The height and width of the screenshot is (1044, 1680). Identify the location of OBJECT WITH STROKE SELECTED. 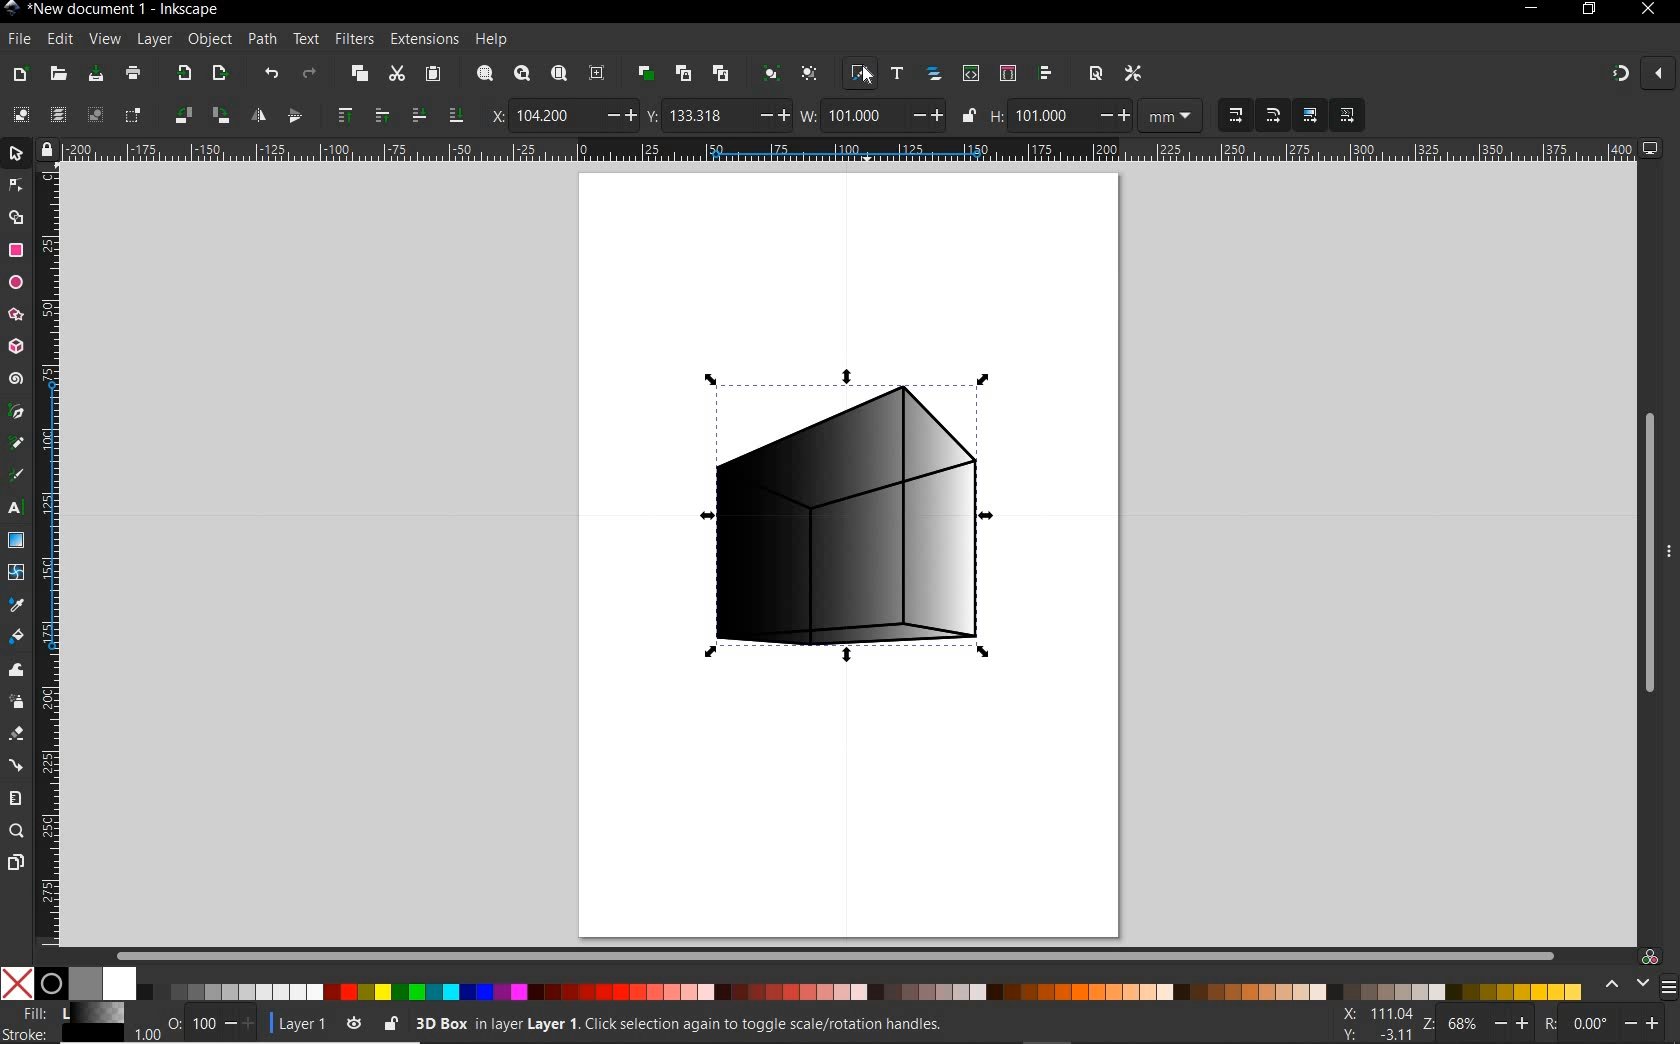
(840, 526).